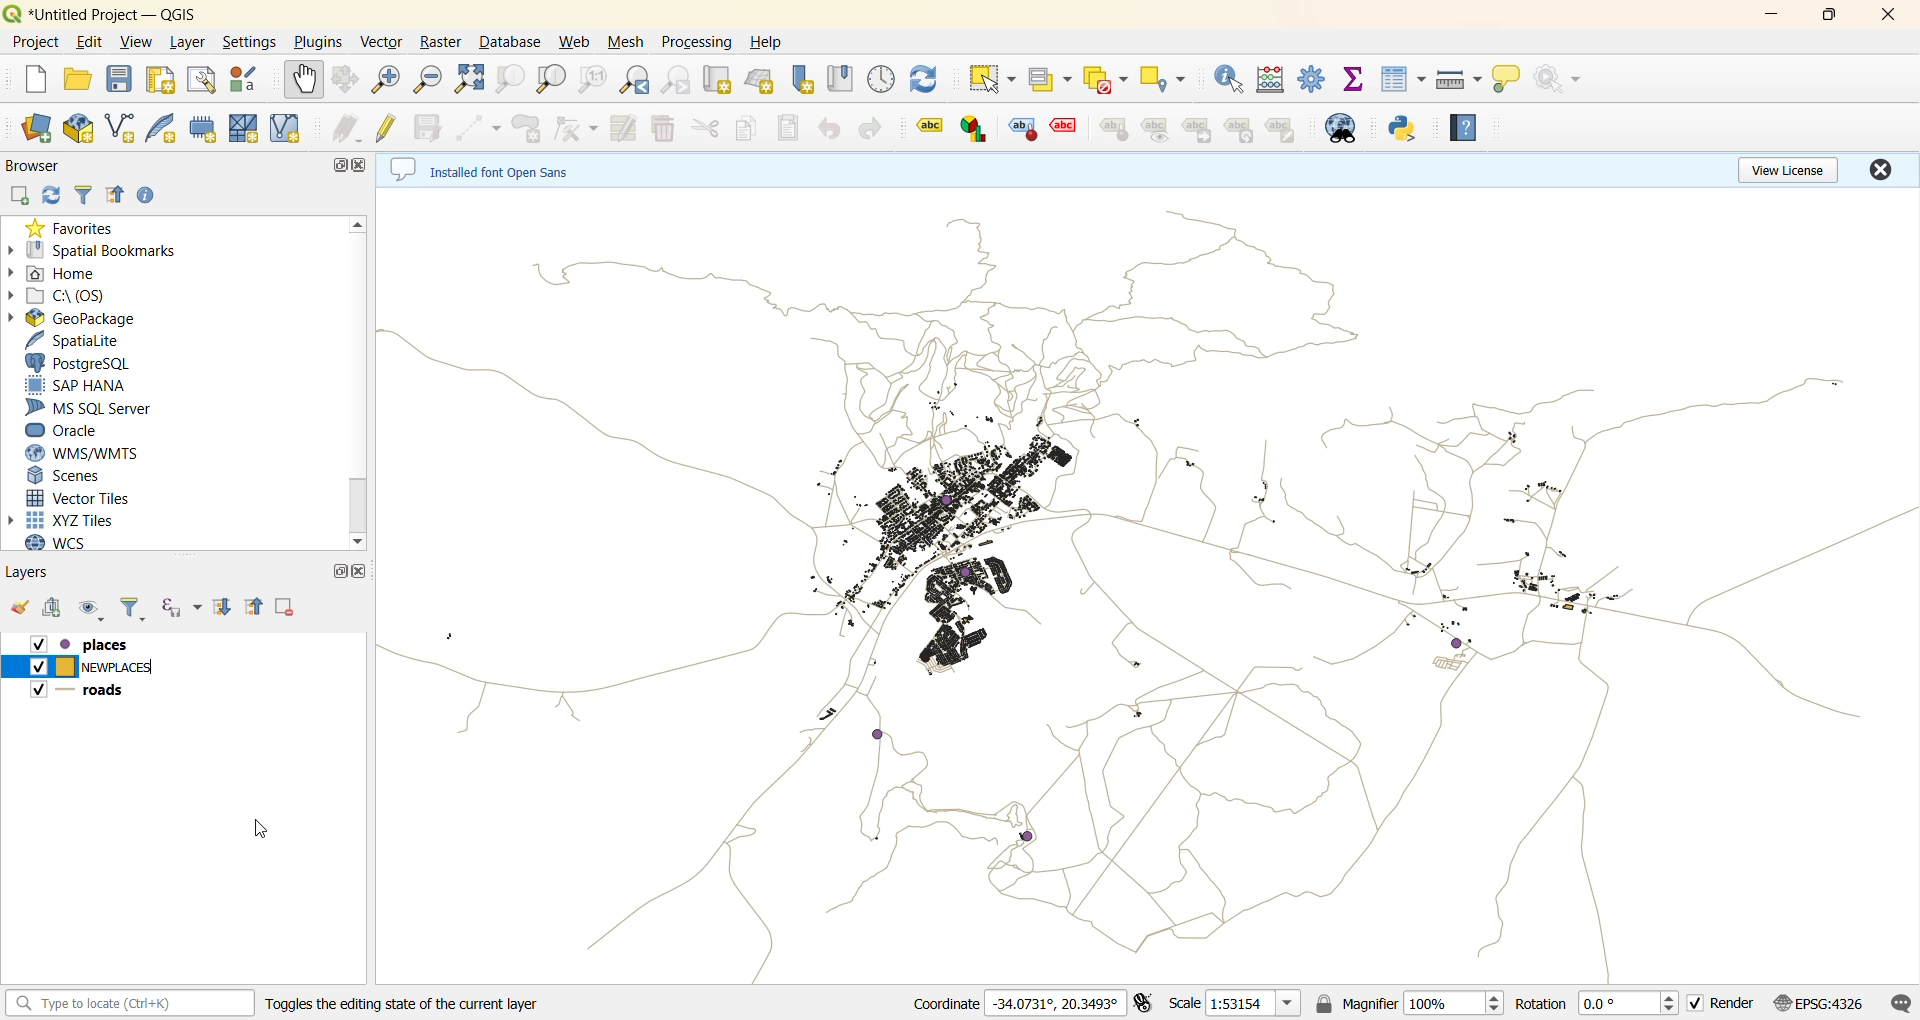  What do you see at coordinates (81, 82) in the screenshot?
I see `open` at bounding box center [81, 82].